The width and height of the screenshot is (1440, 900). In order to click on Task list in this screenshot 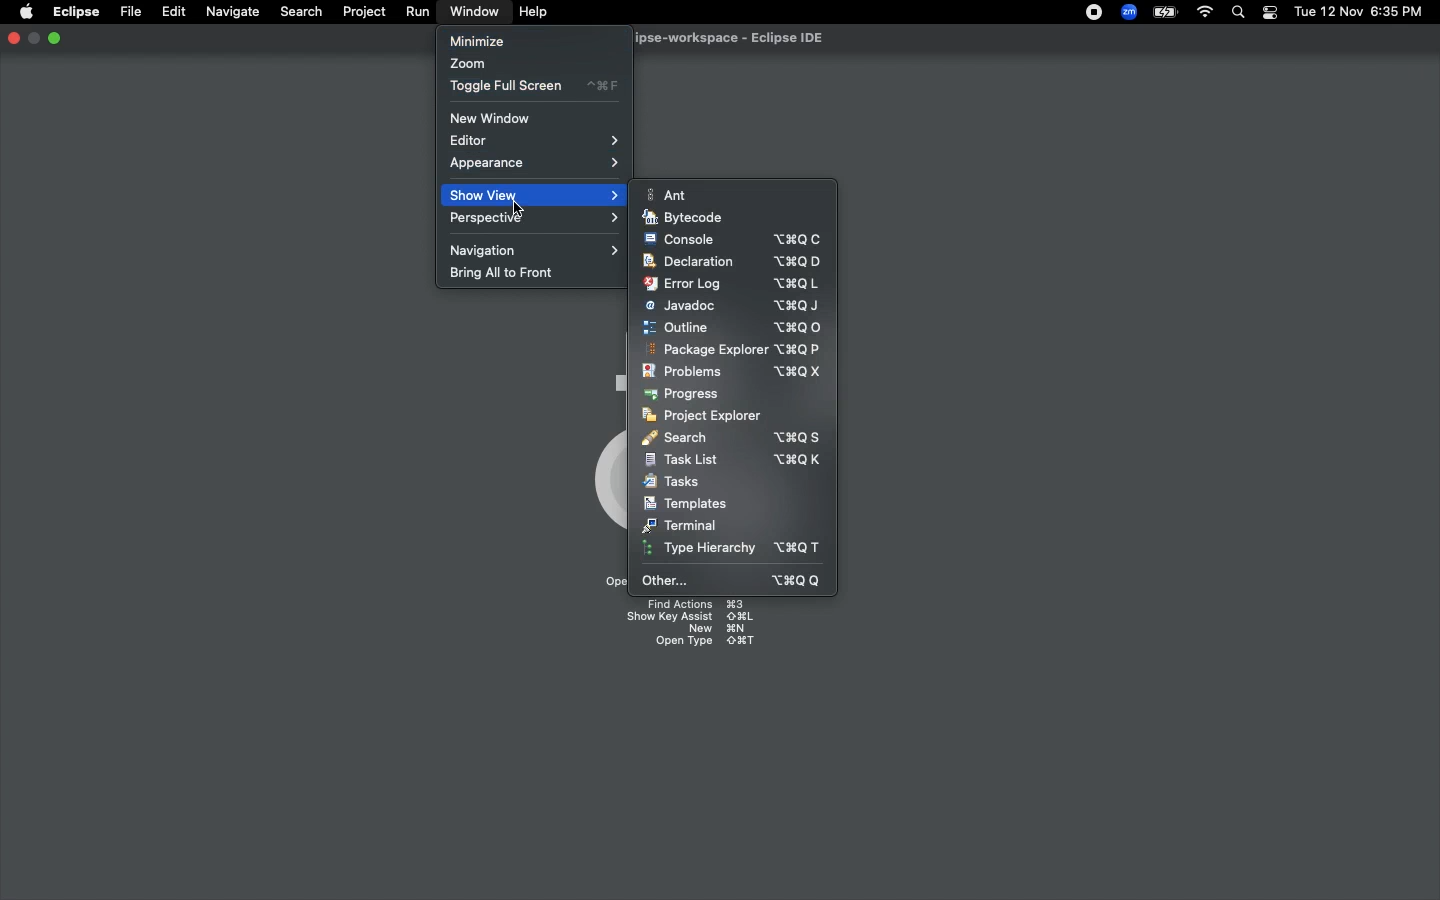, I will do `click(733, 460)`.